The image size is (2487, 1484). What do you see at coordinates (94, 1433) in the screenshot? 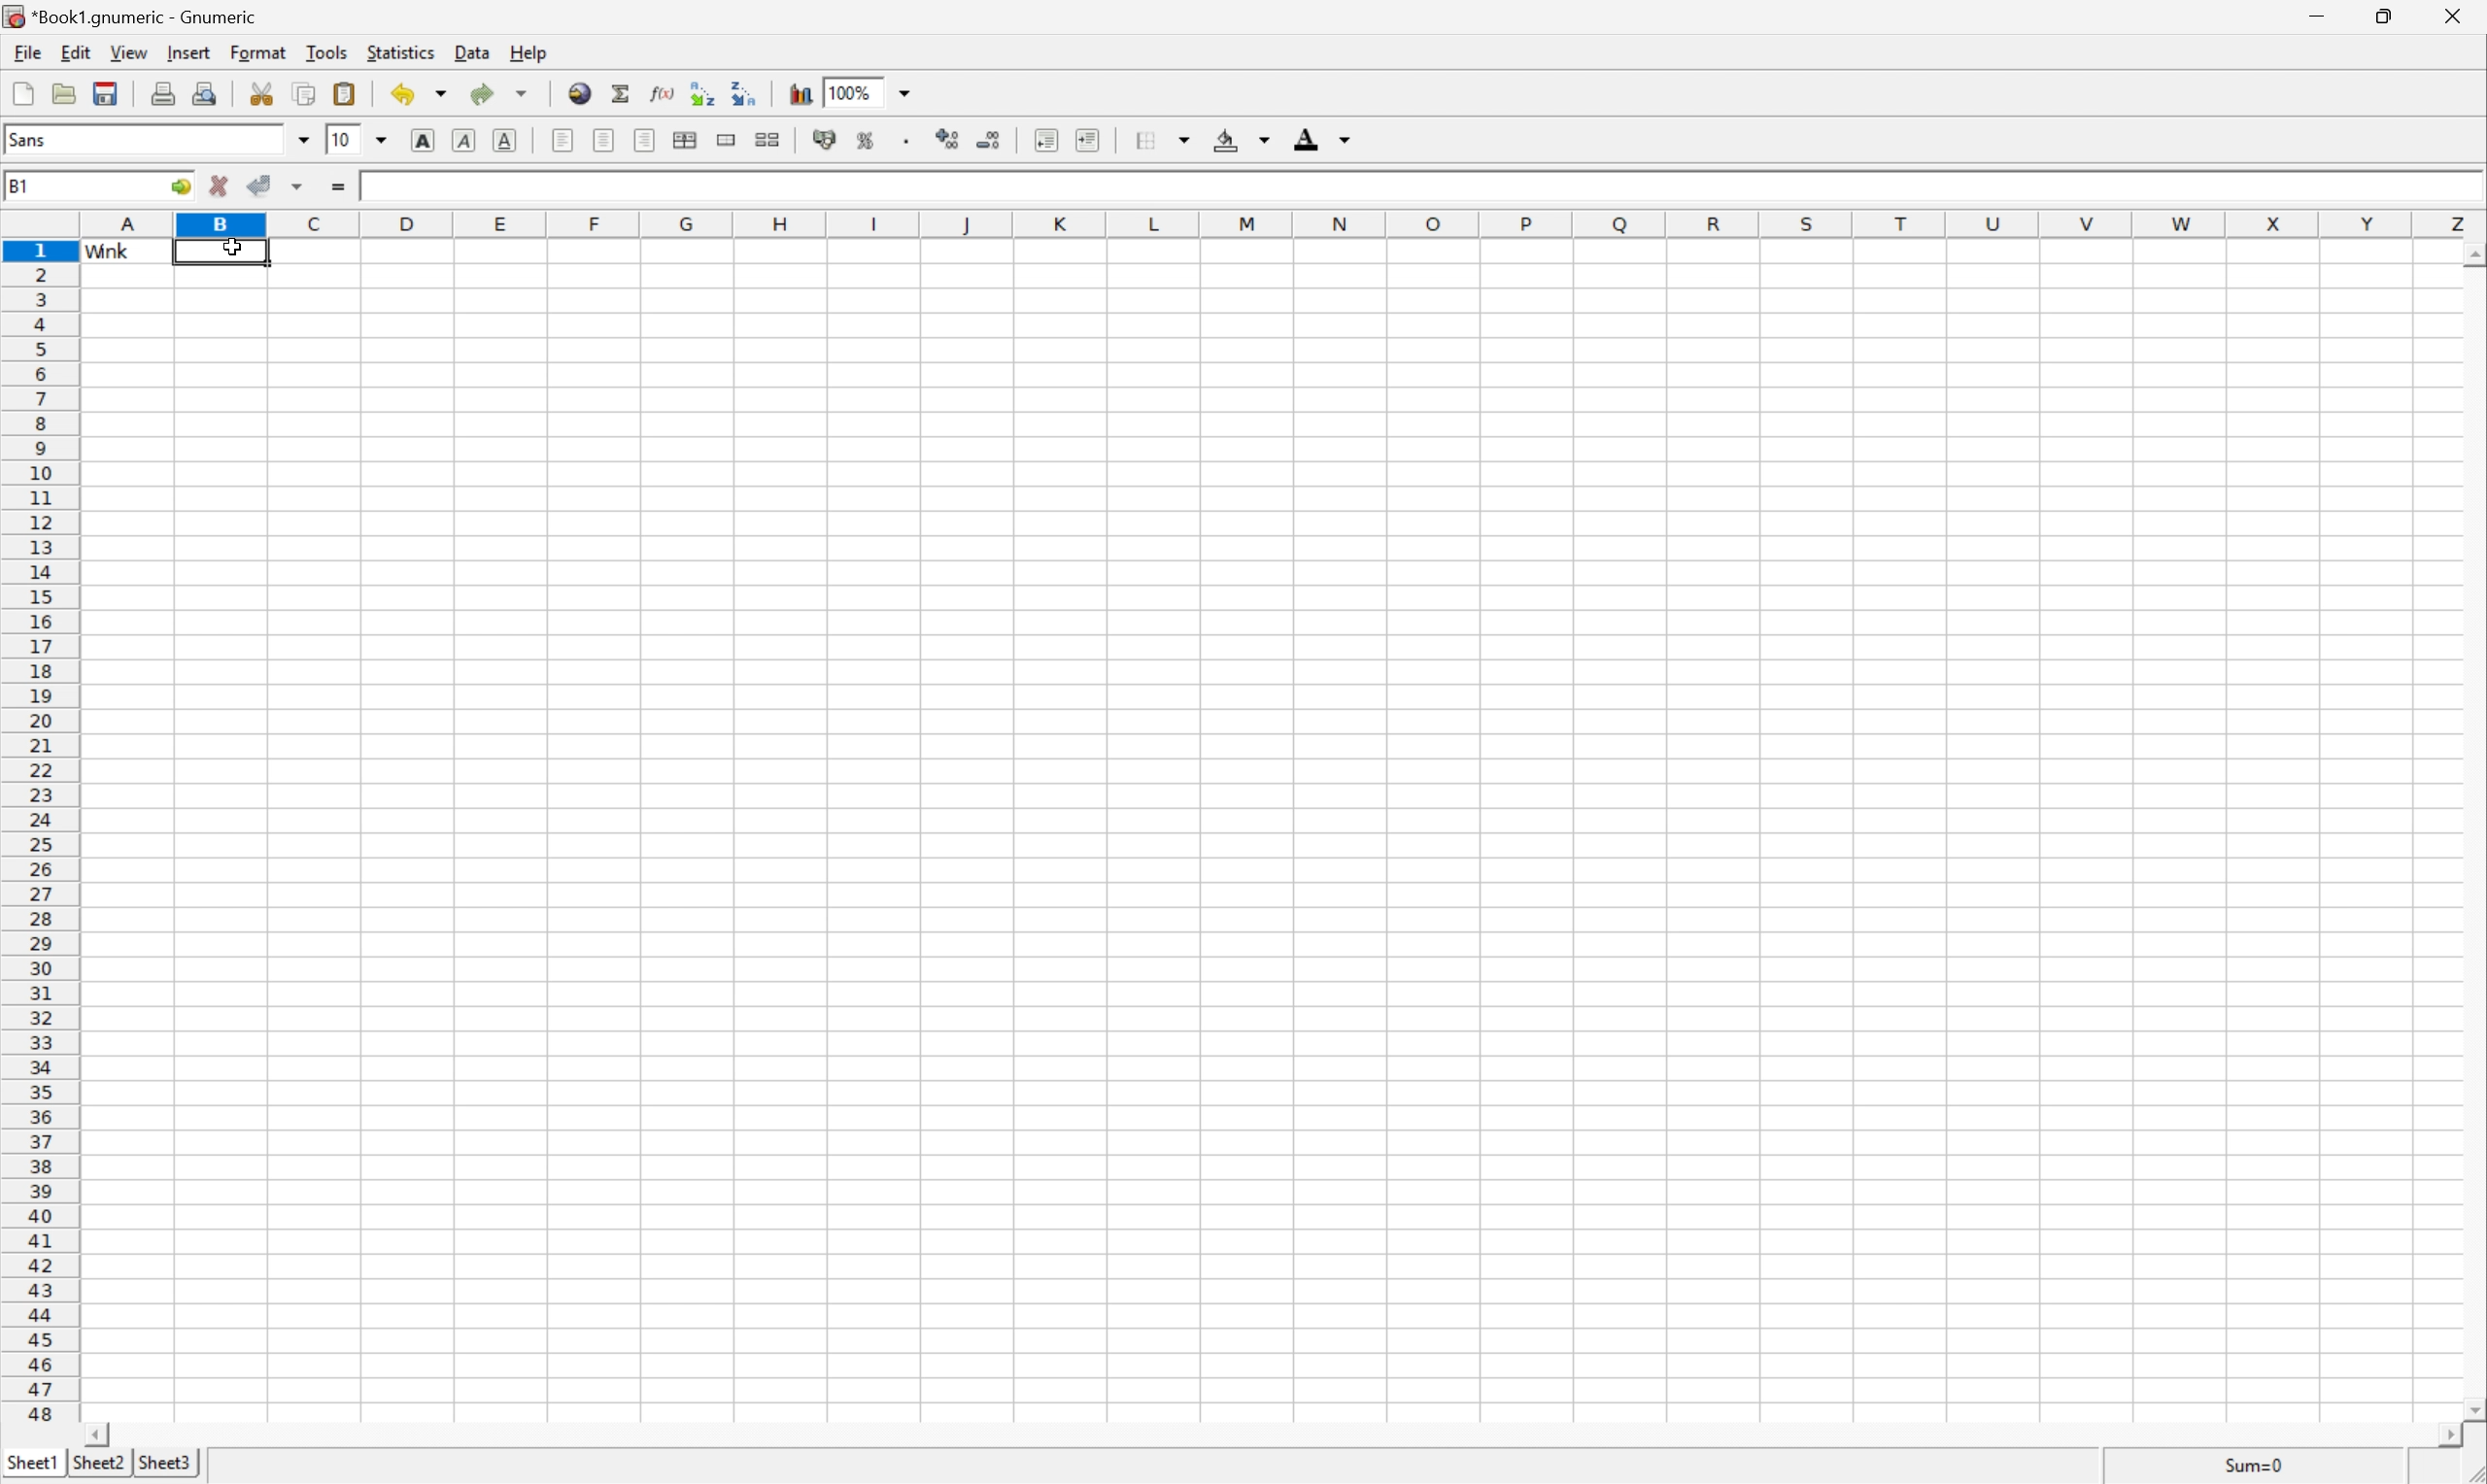
I see `scroll right` at bounding box center [94, 1433].